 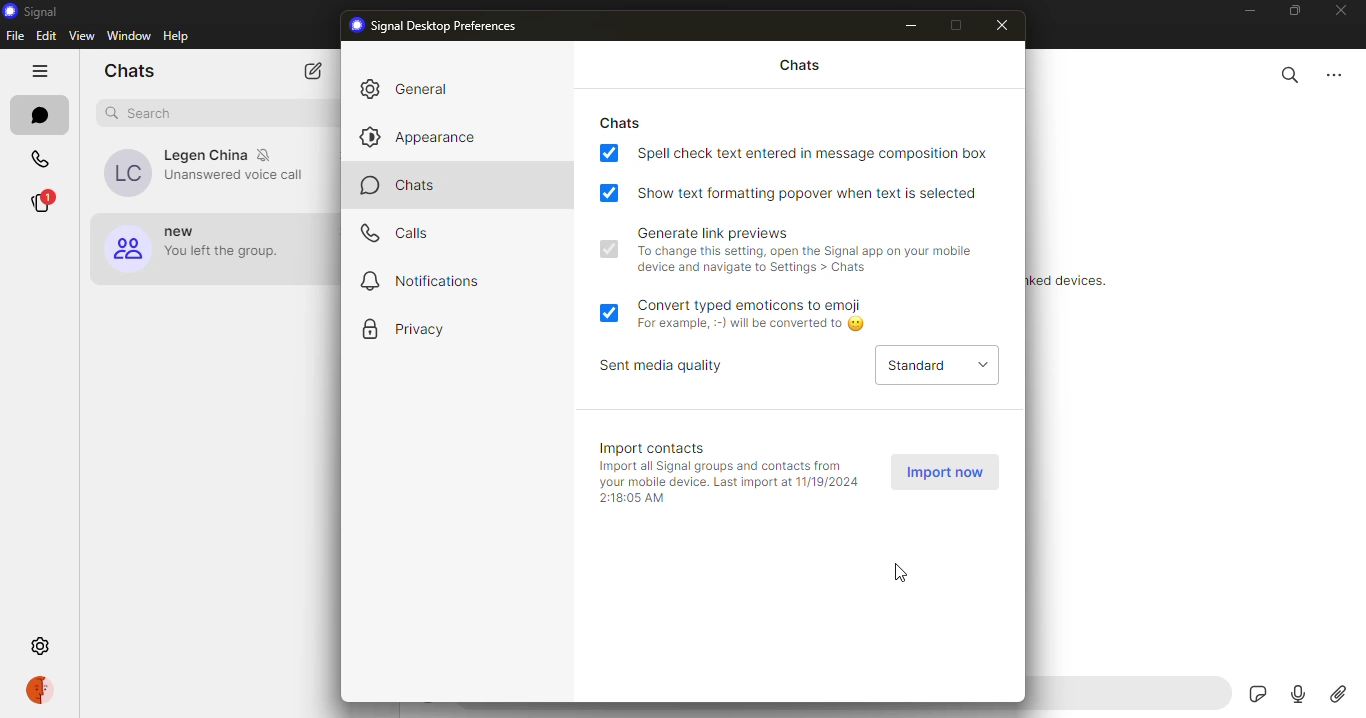 I want to click on signal preferences, so click(x=438, y=26).